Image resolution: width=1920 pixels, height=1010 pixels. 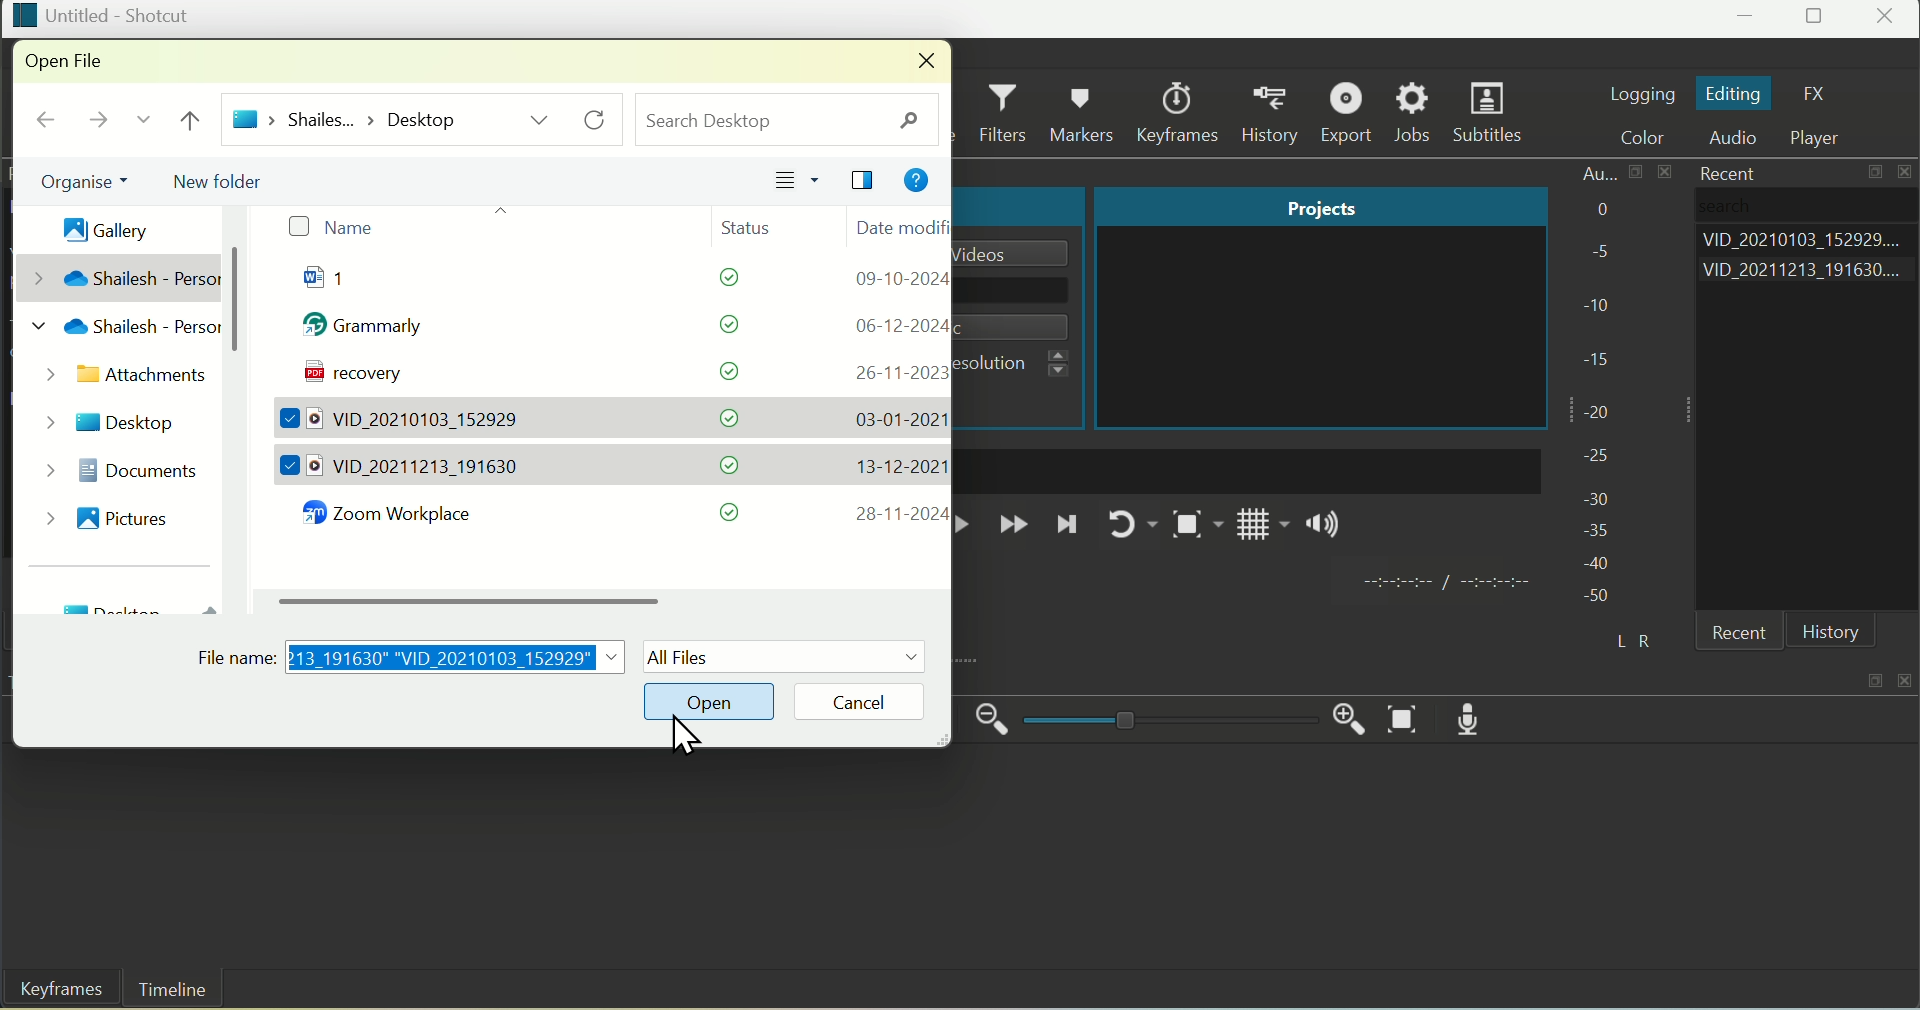 I want to click on Videos list, so click(x=1808, y=273).